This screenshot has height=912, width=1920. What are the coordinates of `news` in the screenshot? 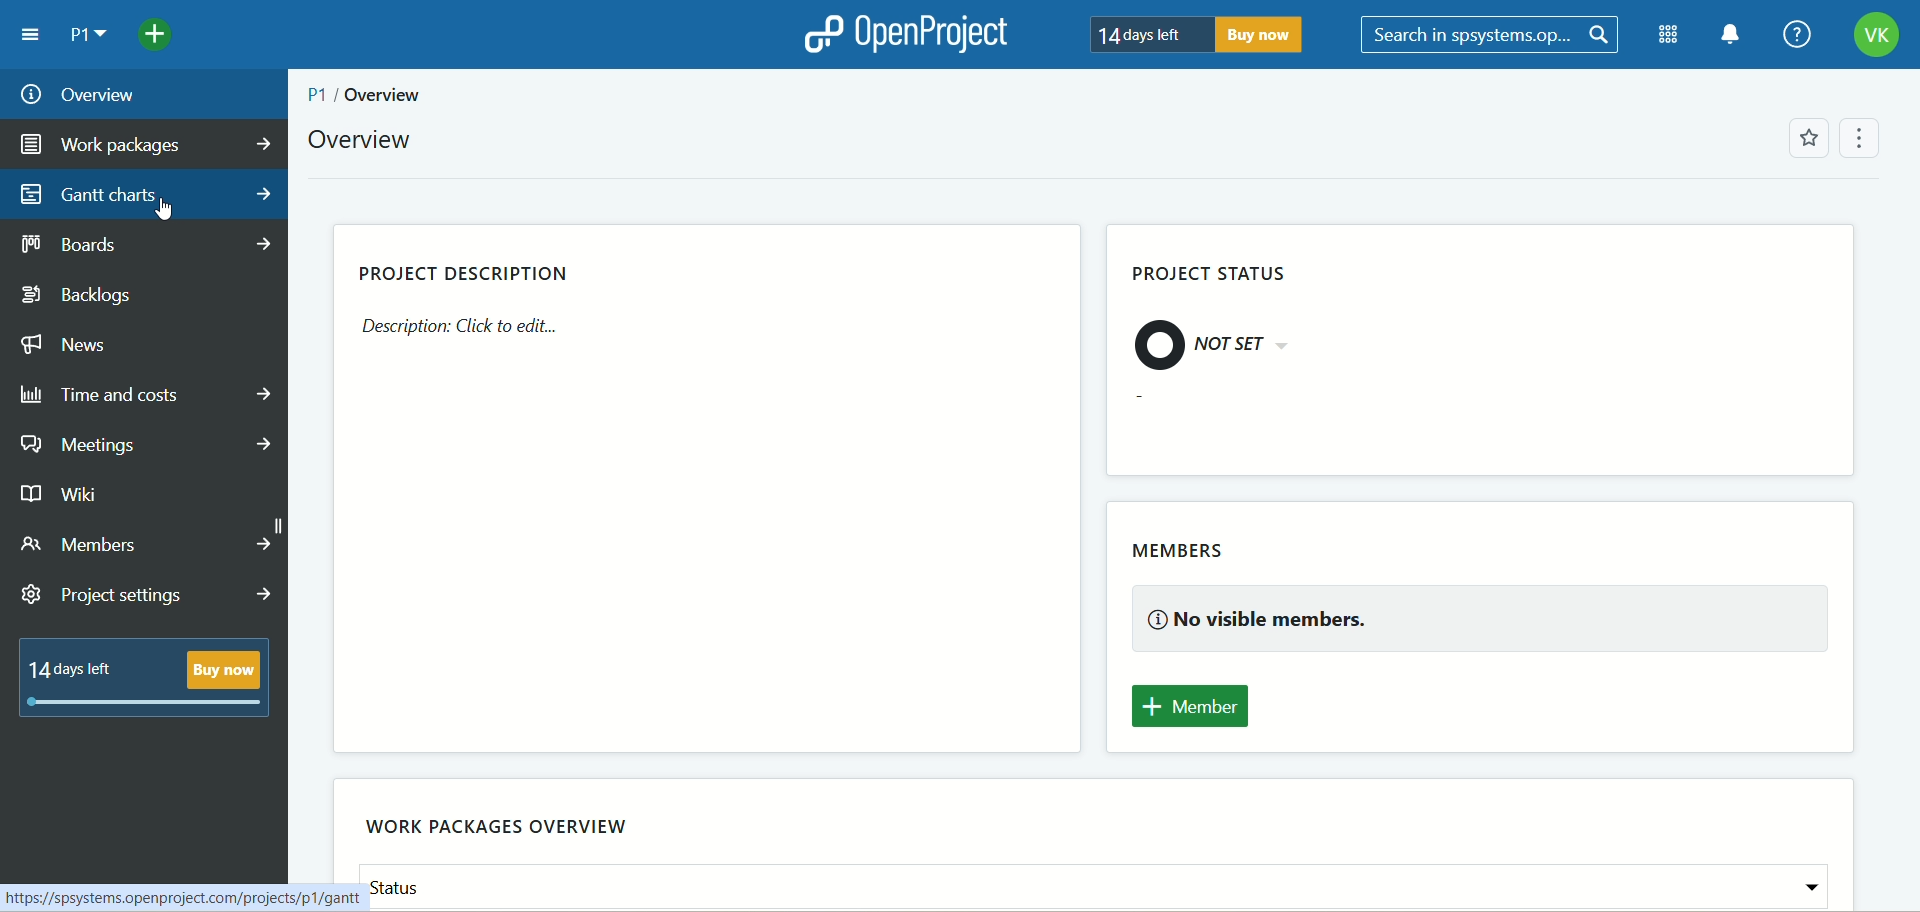 It's located at (70, 345).